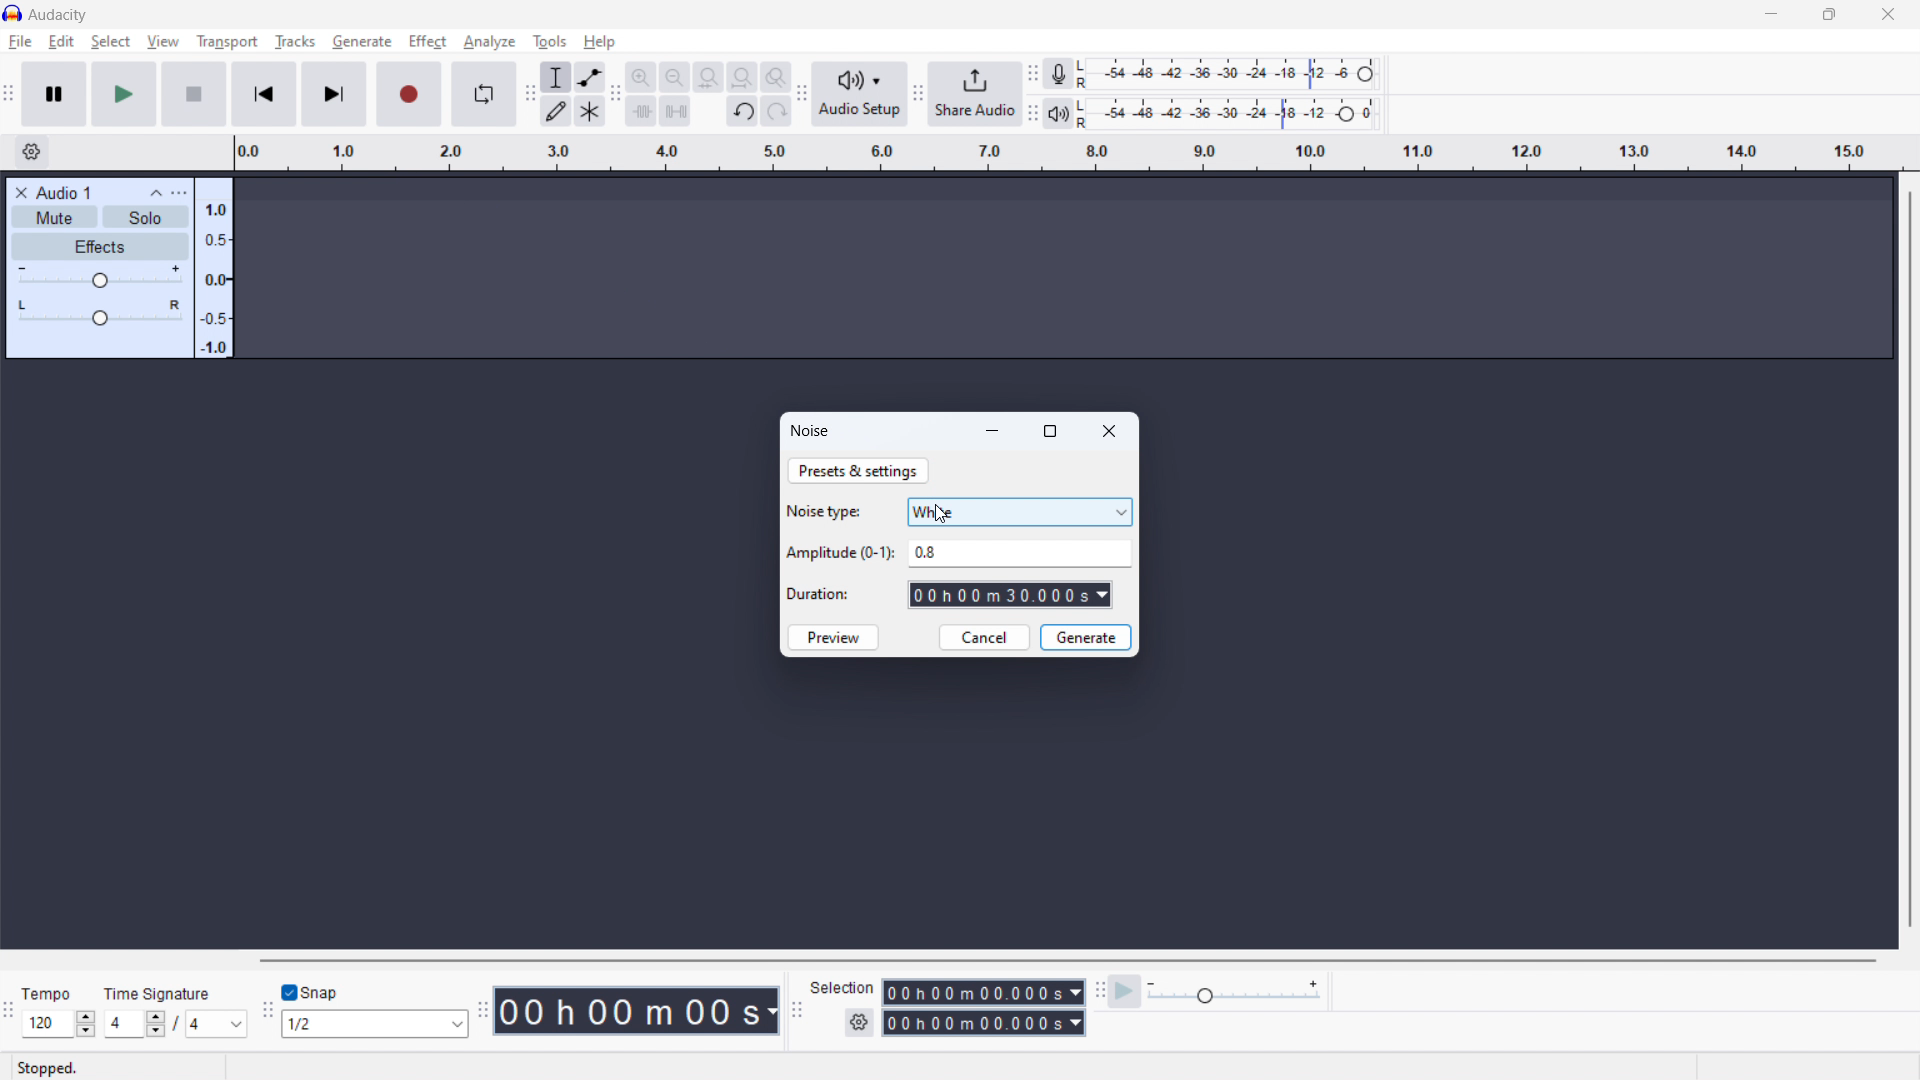 This screenshot has height=1080, width=1920. I want to click on playback level, so click(1228, 114).